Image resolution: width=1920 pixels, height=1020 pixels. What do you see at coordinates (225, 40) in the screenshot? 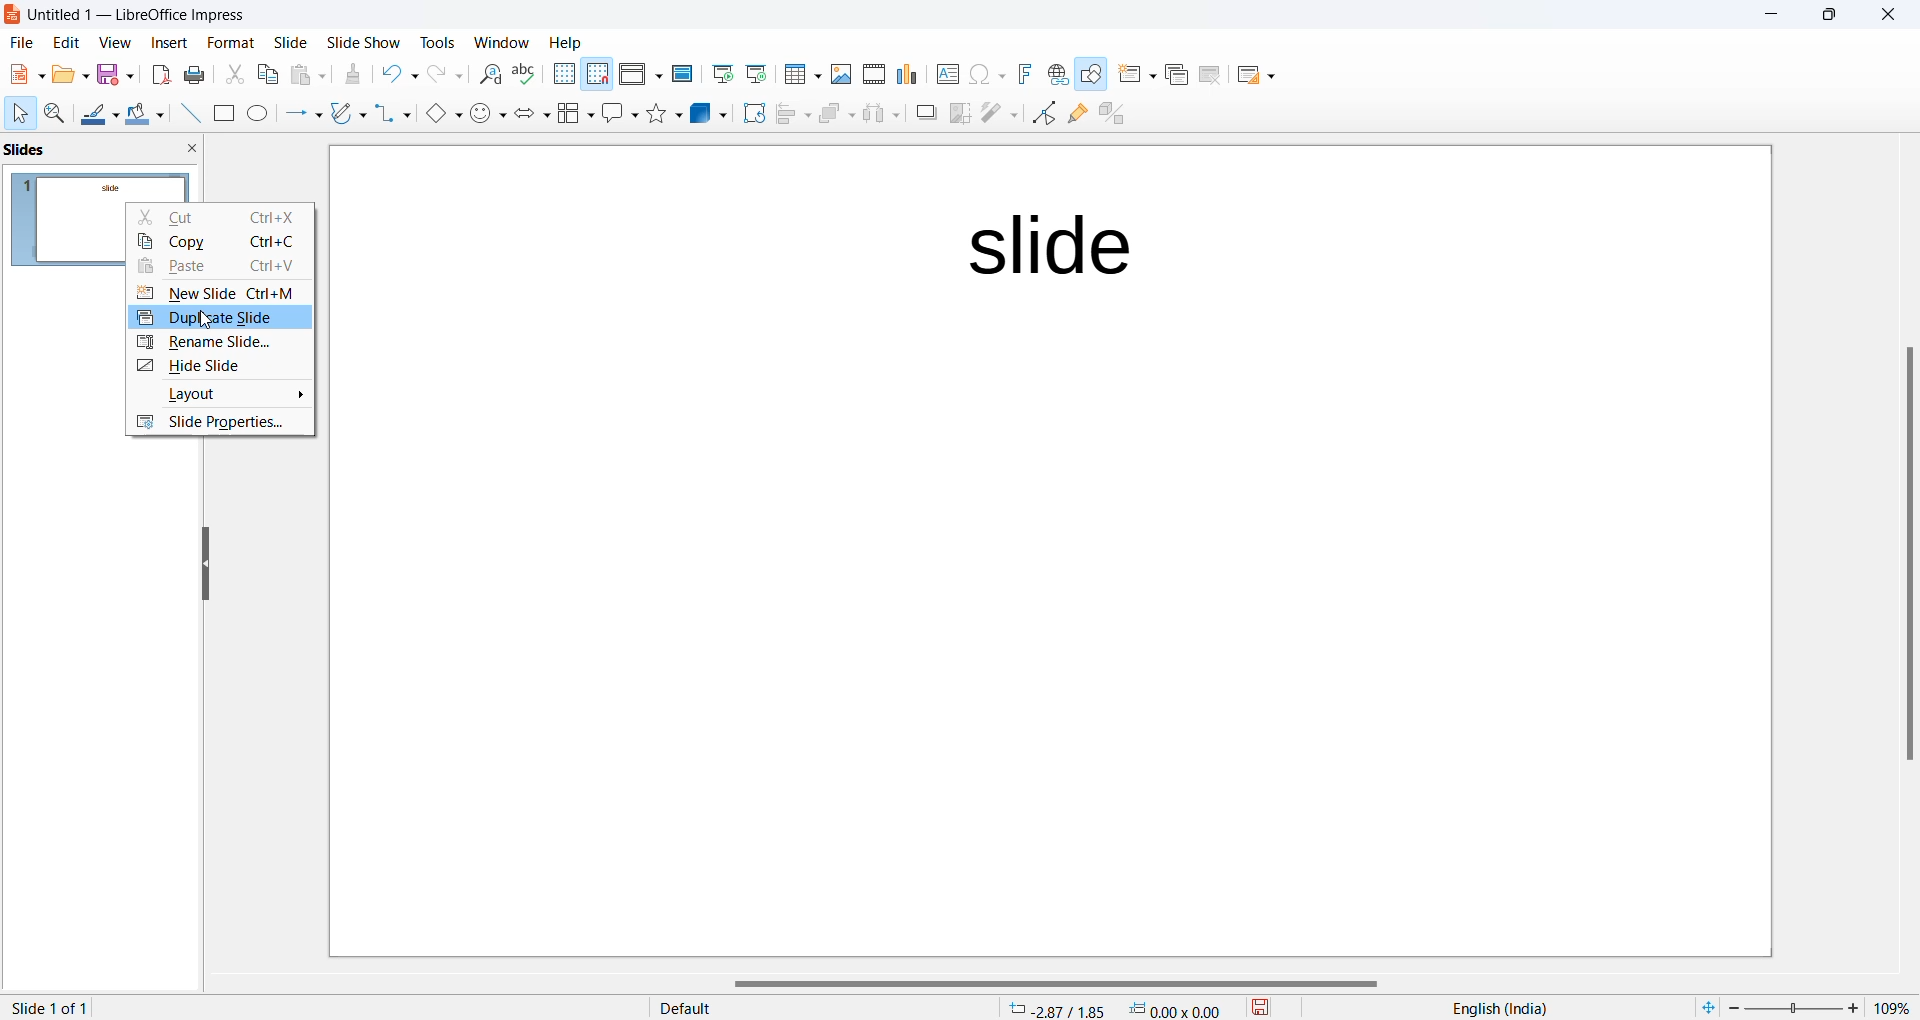
I see `Format` at bounding box center [225, 40].